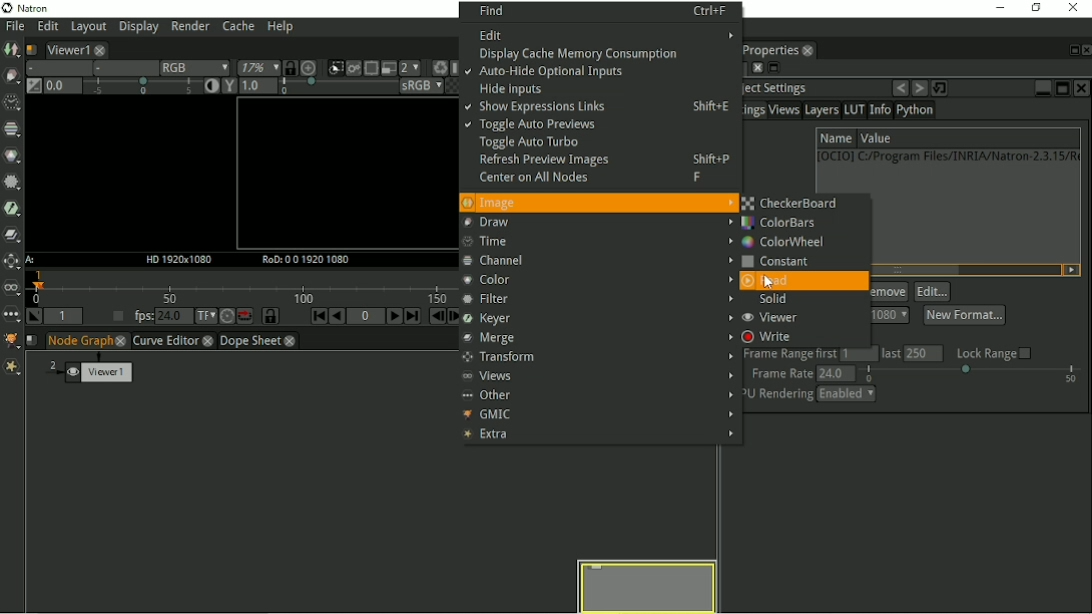 This screenshot has width=1092, height=614. What do you see at coordinates (11, 341) in the screenshot?
I see `GMIC` at bounding box center [11, 341].